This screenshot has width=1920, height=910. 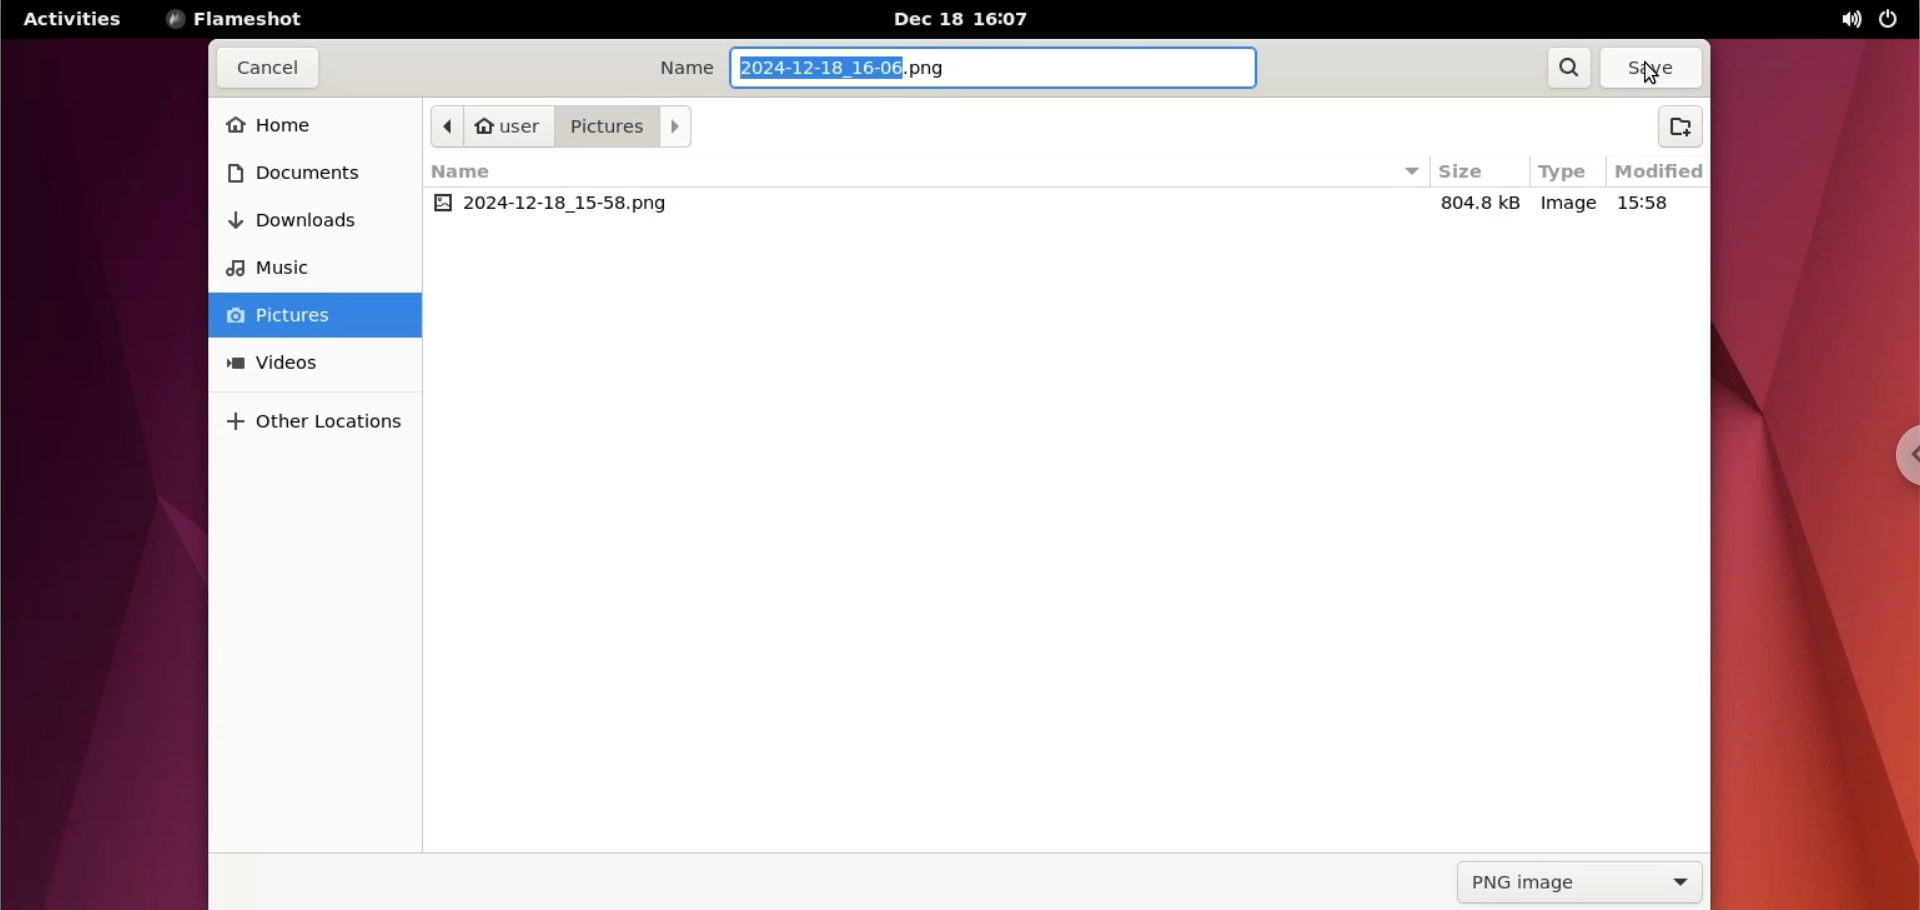 What do you see at coordinates (301, 220) in the screenshot?
I see `downloads` at bounding box center [301, 220].